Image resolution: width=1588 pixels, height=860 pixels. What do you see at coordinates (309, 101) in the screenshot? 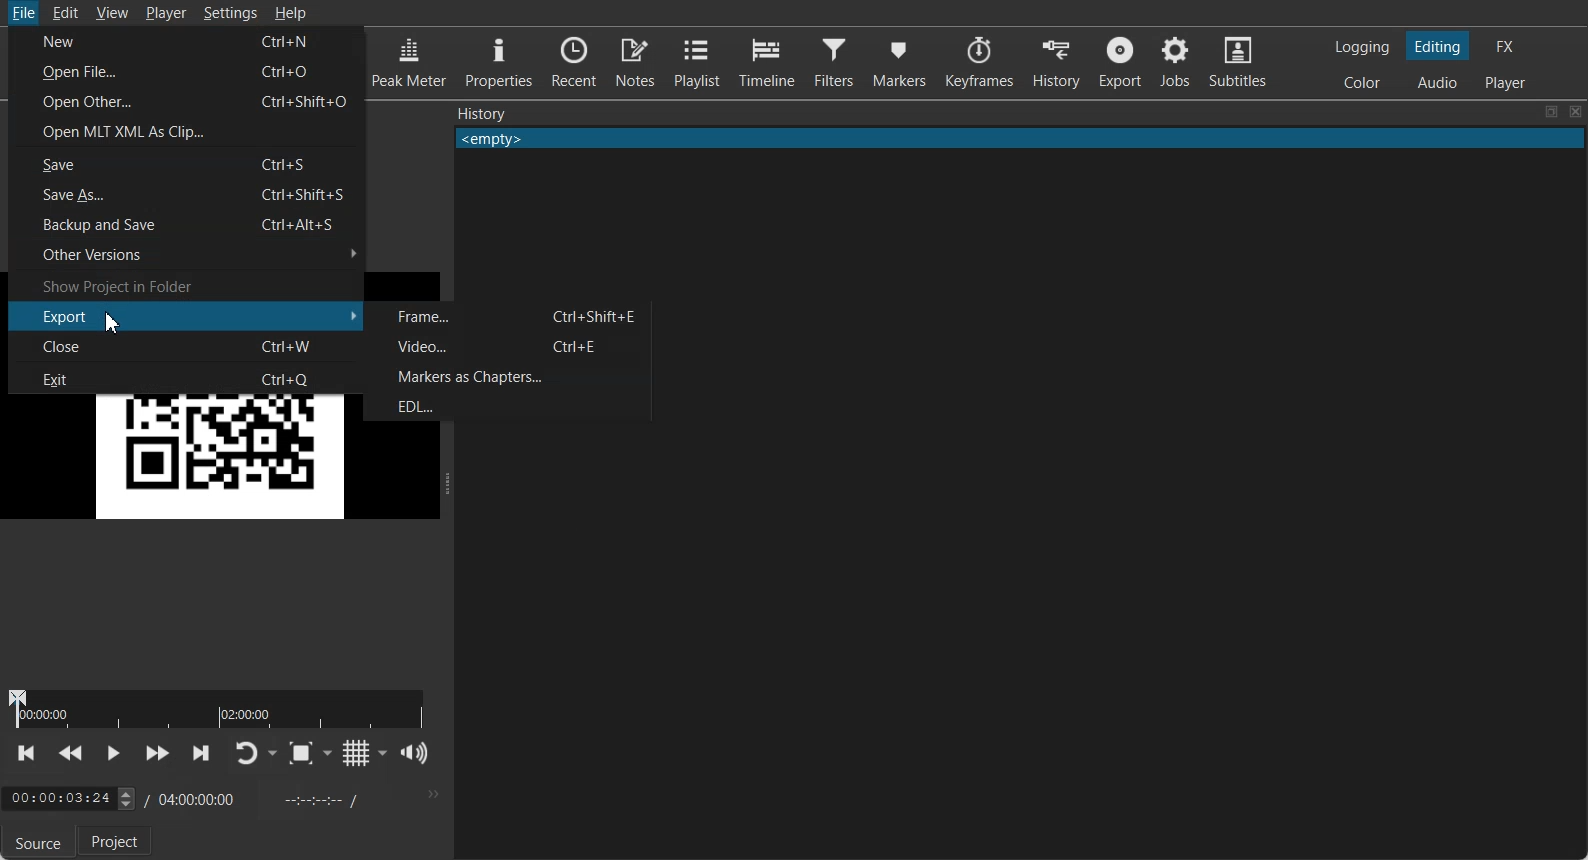
I see `Ctrl+Shift+O` at bounding box center [309, 101].